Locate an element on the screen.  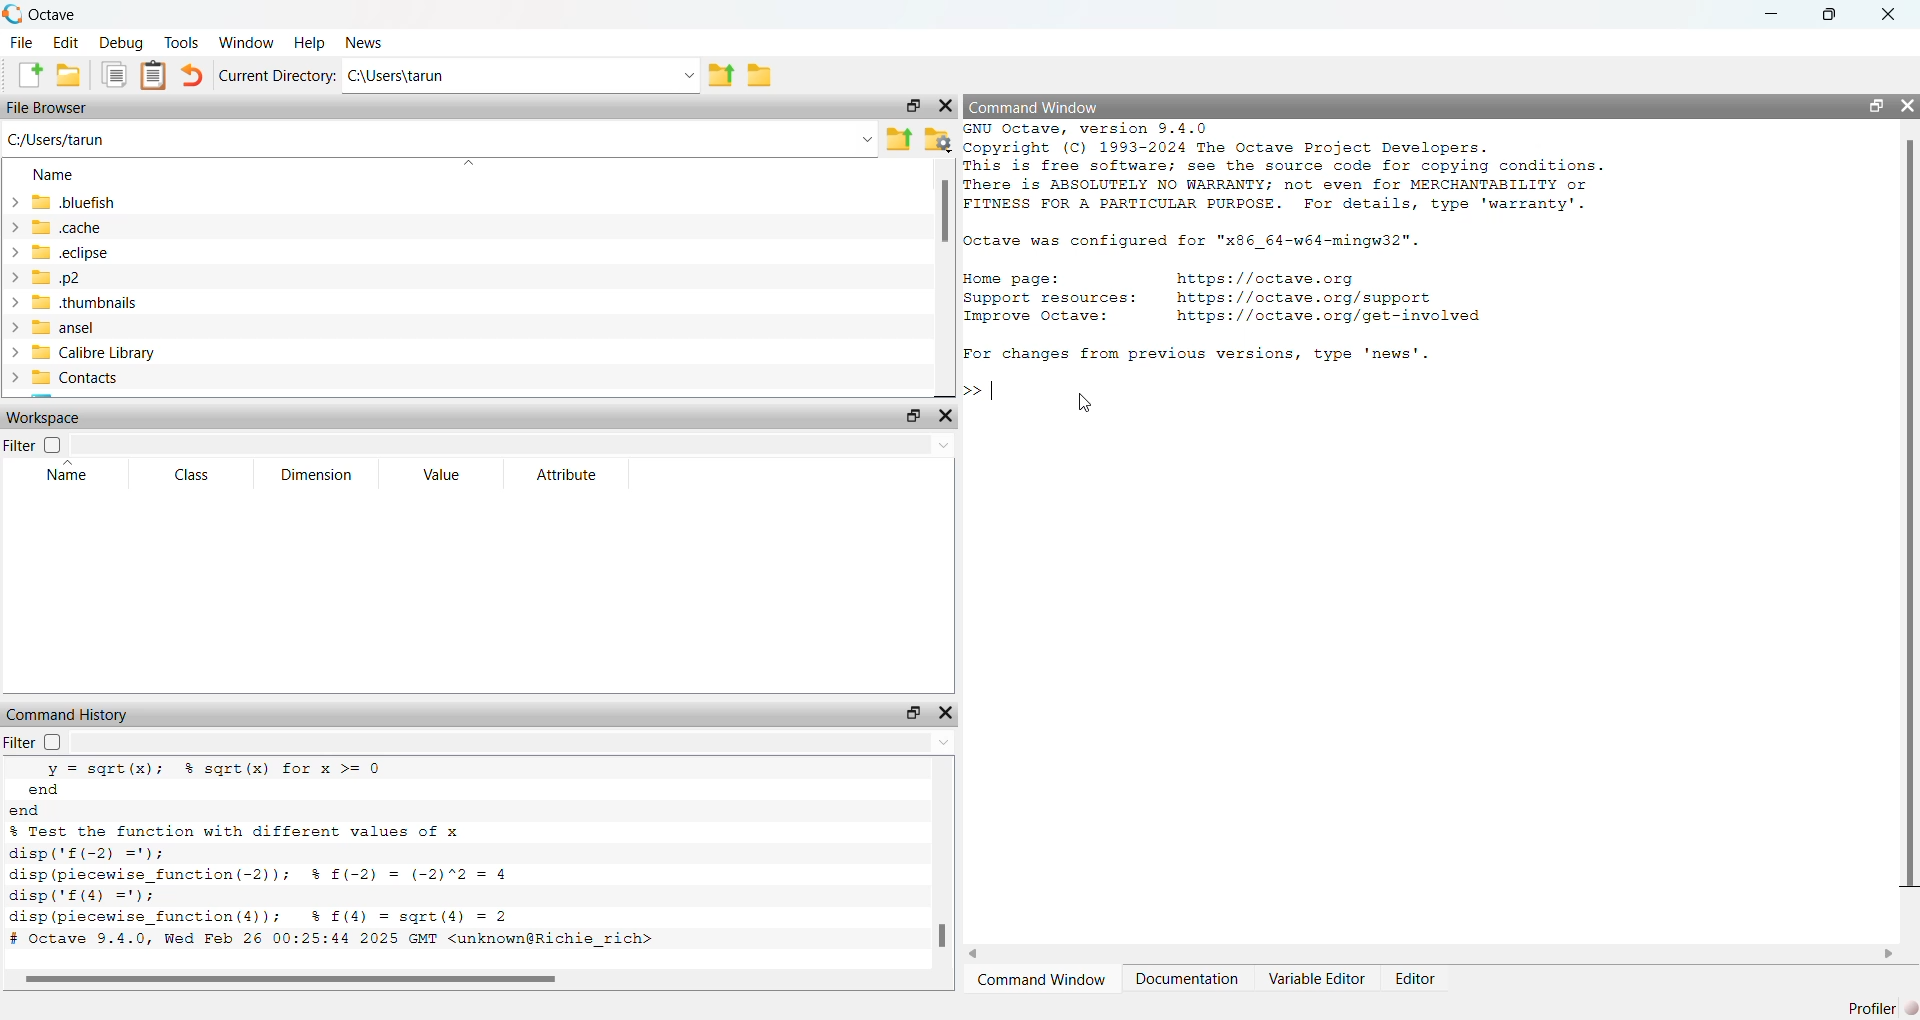
Left is located at coordinates (978, 952).